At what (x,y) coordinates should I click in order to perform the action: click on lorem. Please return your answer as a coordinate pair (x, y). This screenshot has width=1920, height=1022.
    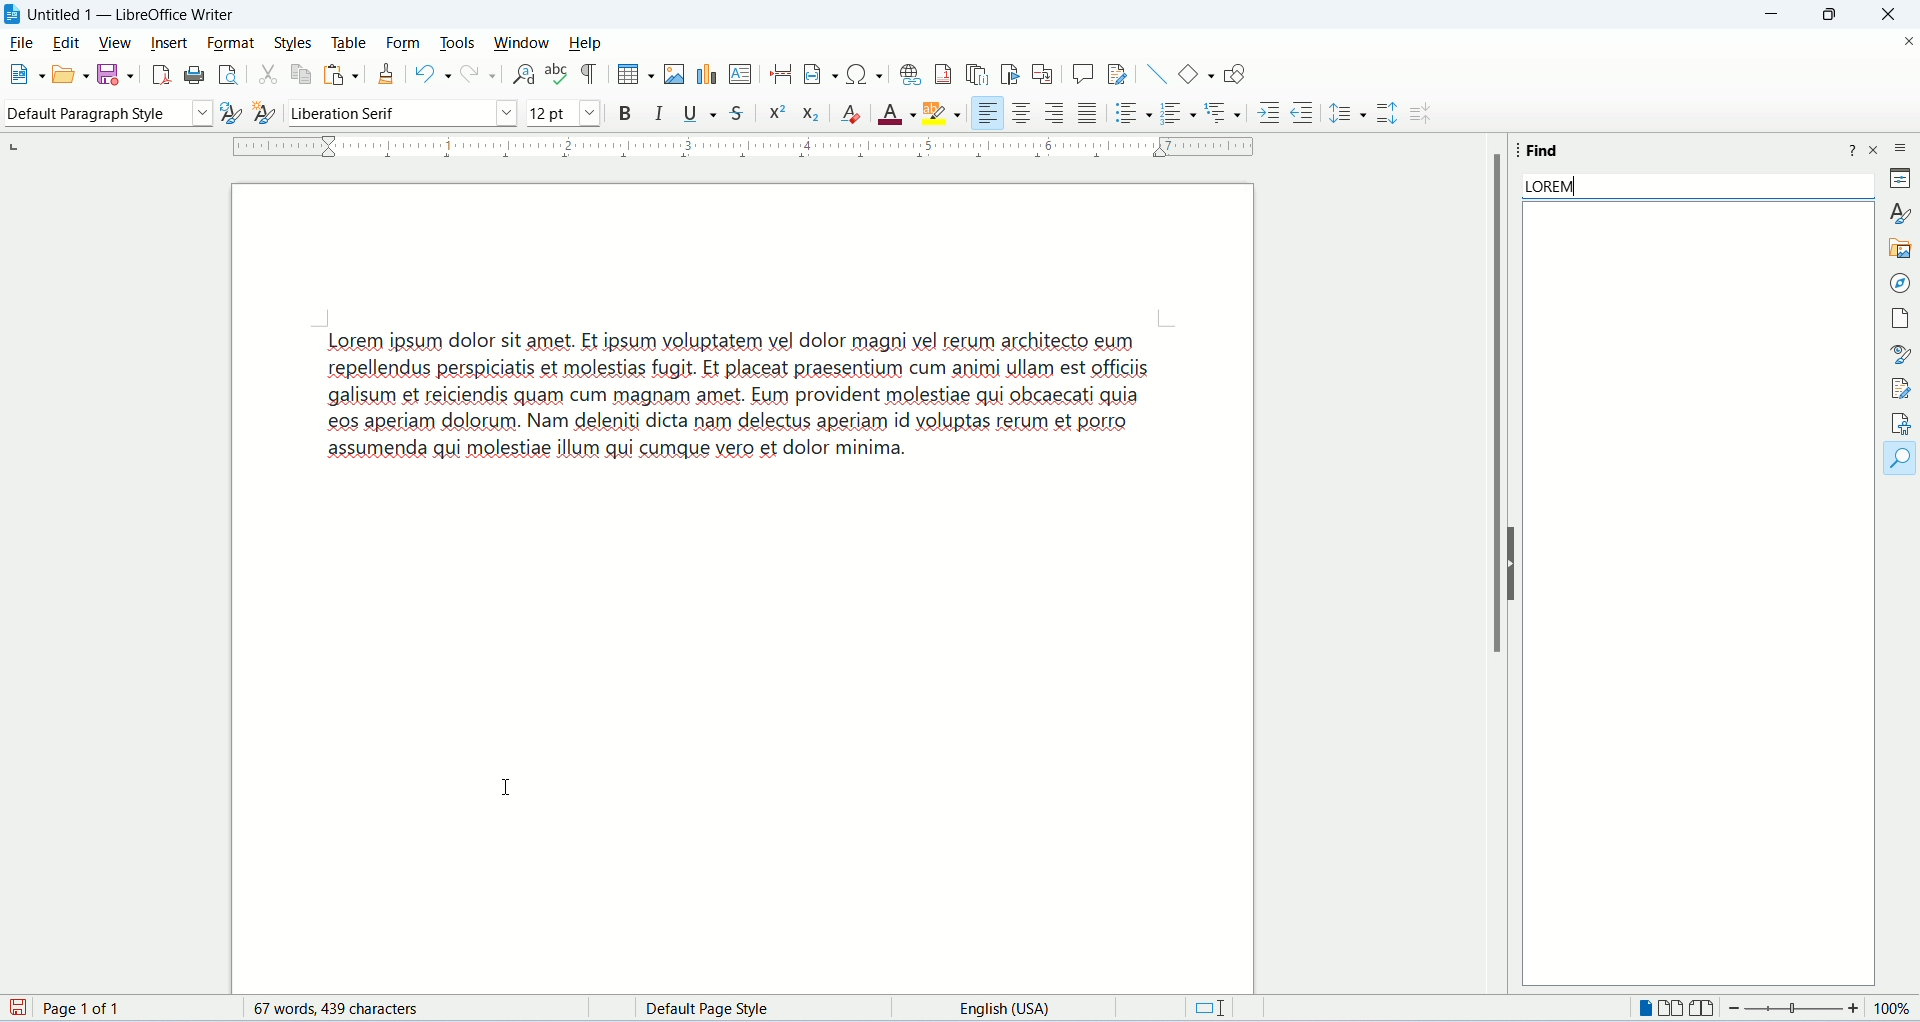
    Looking at the image, I should click on (1696, 188).